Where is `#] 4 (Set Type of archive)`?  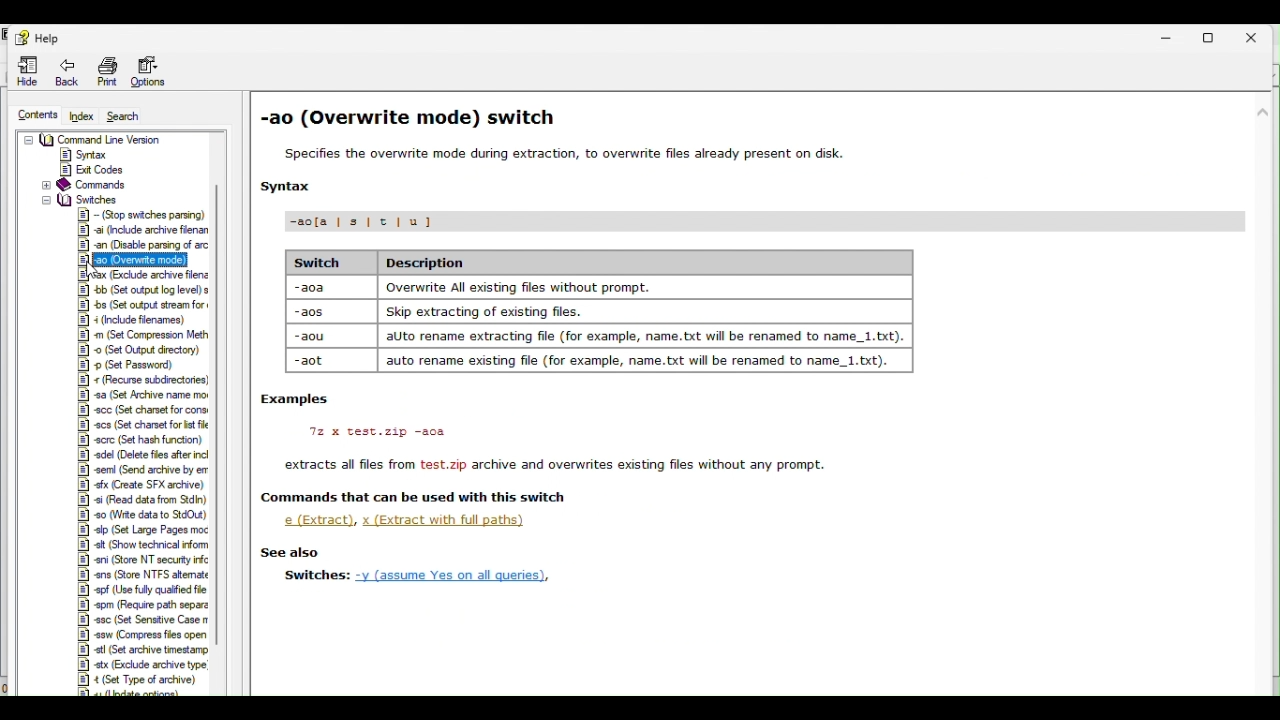 #] 4 (Set Type of archive) is located at coordinates (138, 680).